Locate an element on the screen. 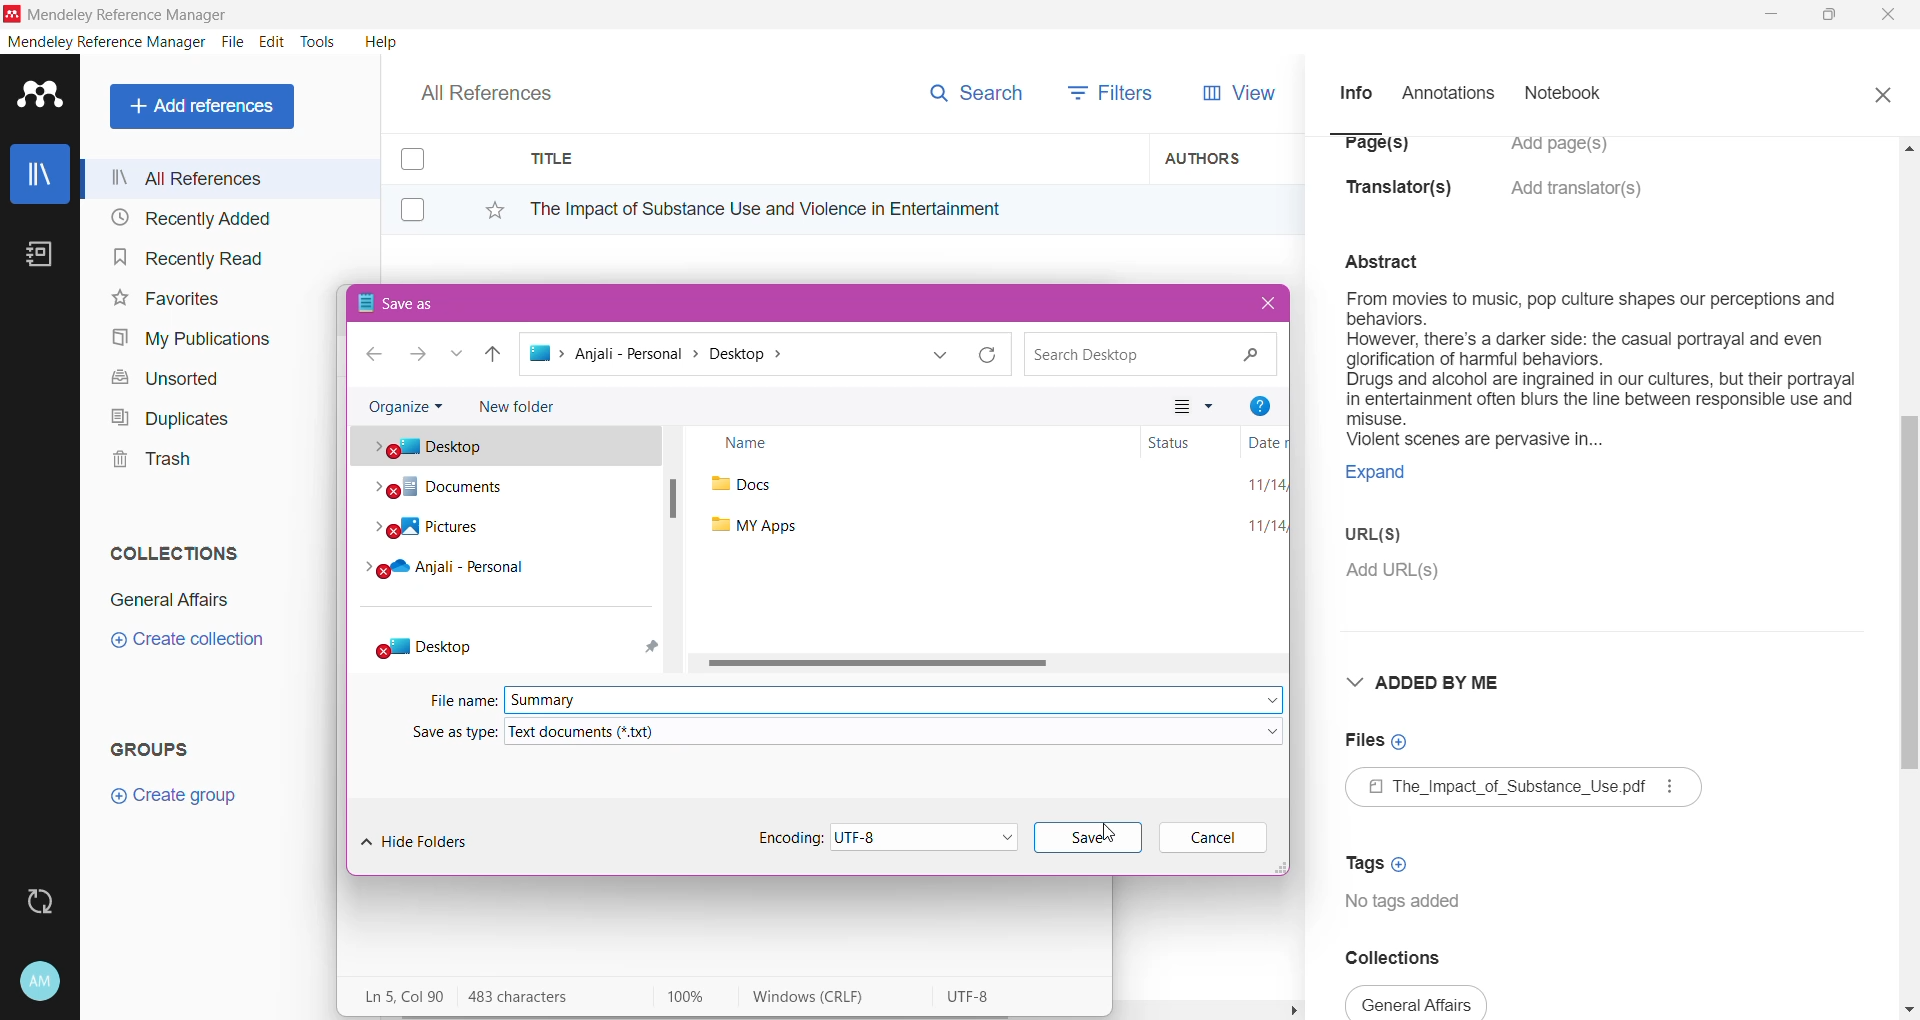 Image resolution: width=1920 pixels, height=1020 pixels. Mendeley Reference Manager is located at coordinates (107, 42).